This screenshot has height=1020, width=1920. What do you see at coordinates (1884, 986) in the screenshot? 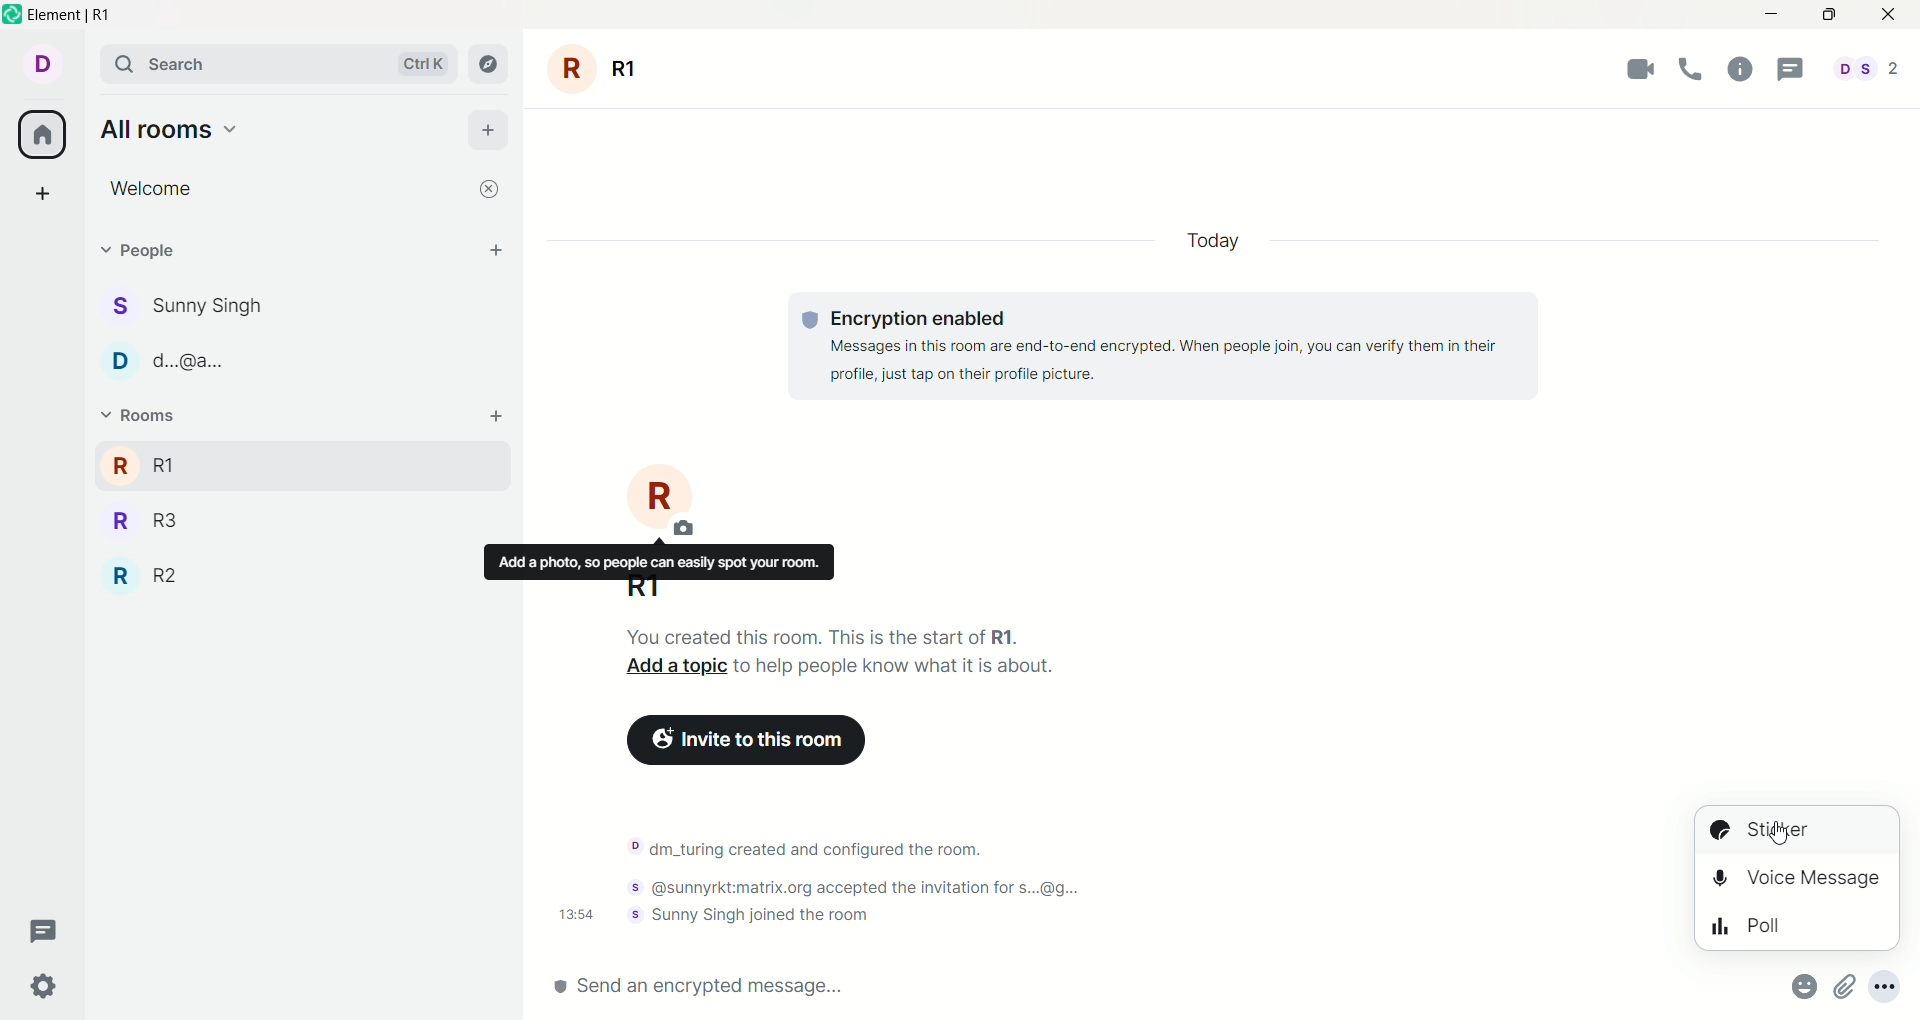
I see `More options` at bounding box center [1884, 986].